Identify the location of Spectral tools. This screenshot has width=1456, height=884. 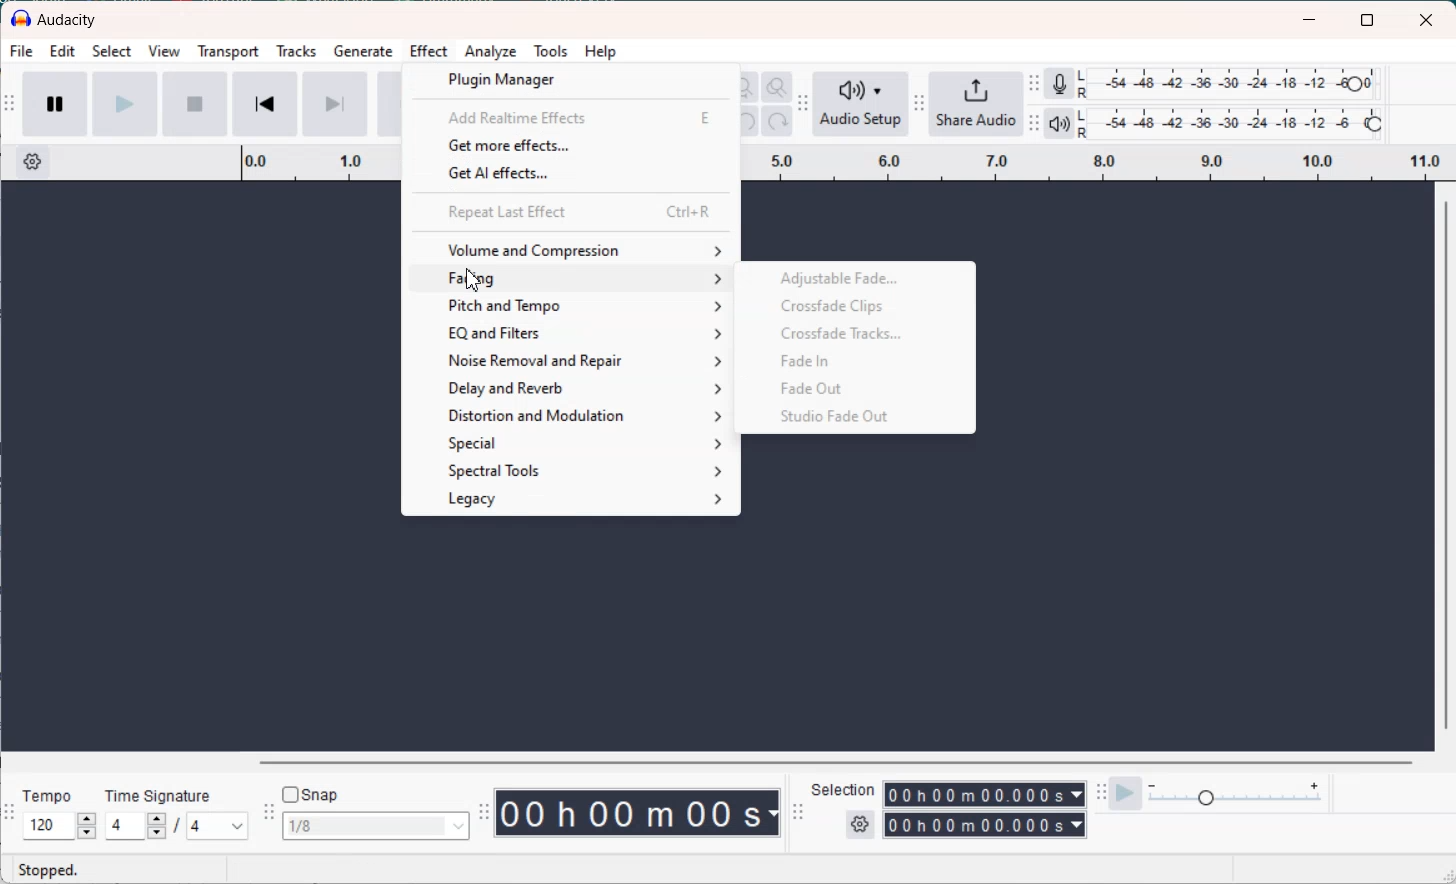
(574, 471).